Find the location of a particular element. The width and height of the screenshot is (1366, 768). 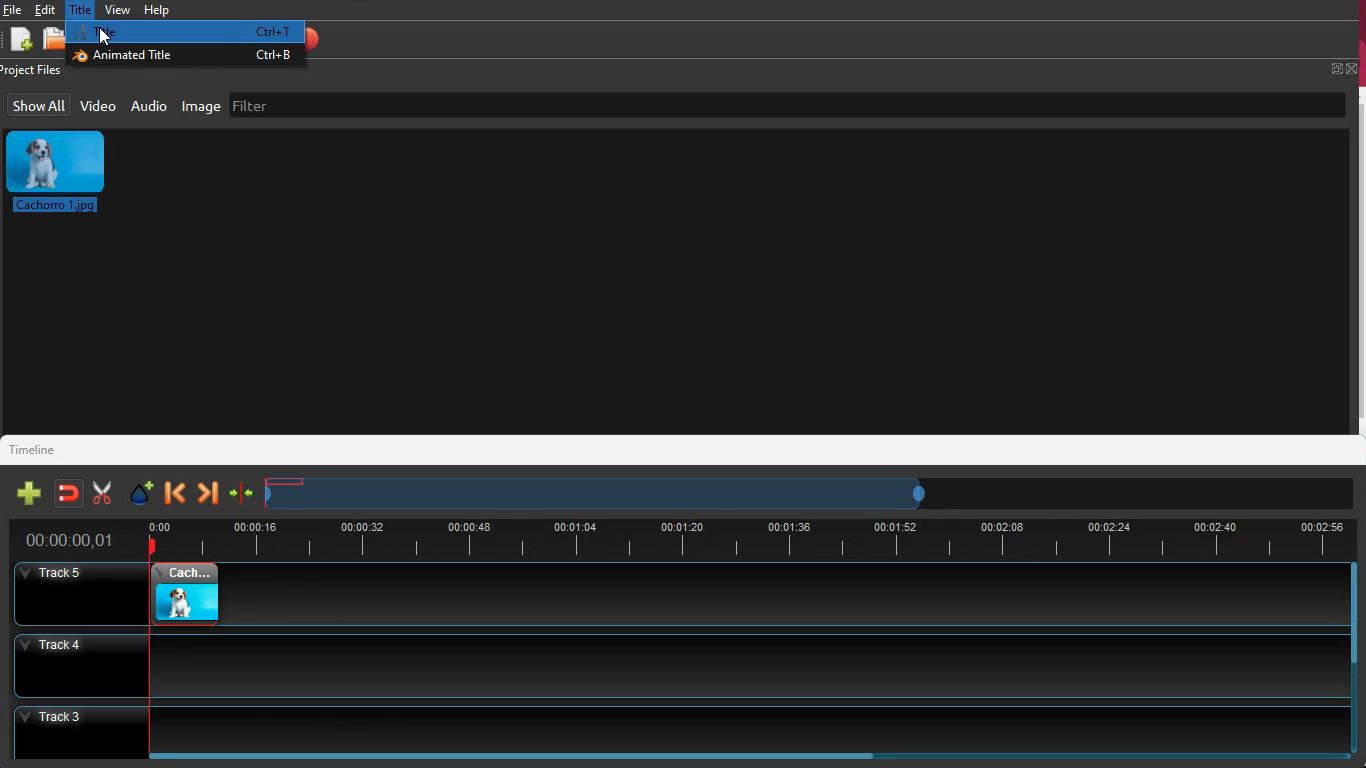

project files is located at coordinates (36, 71).